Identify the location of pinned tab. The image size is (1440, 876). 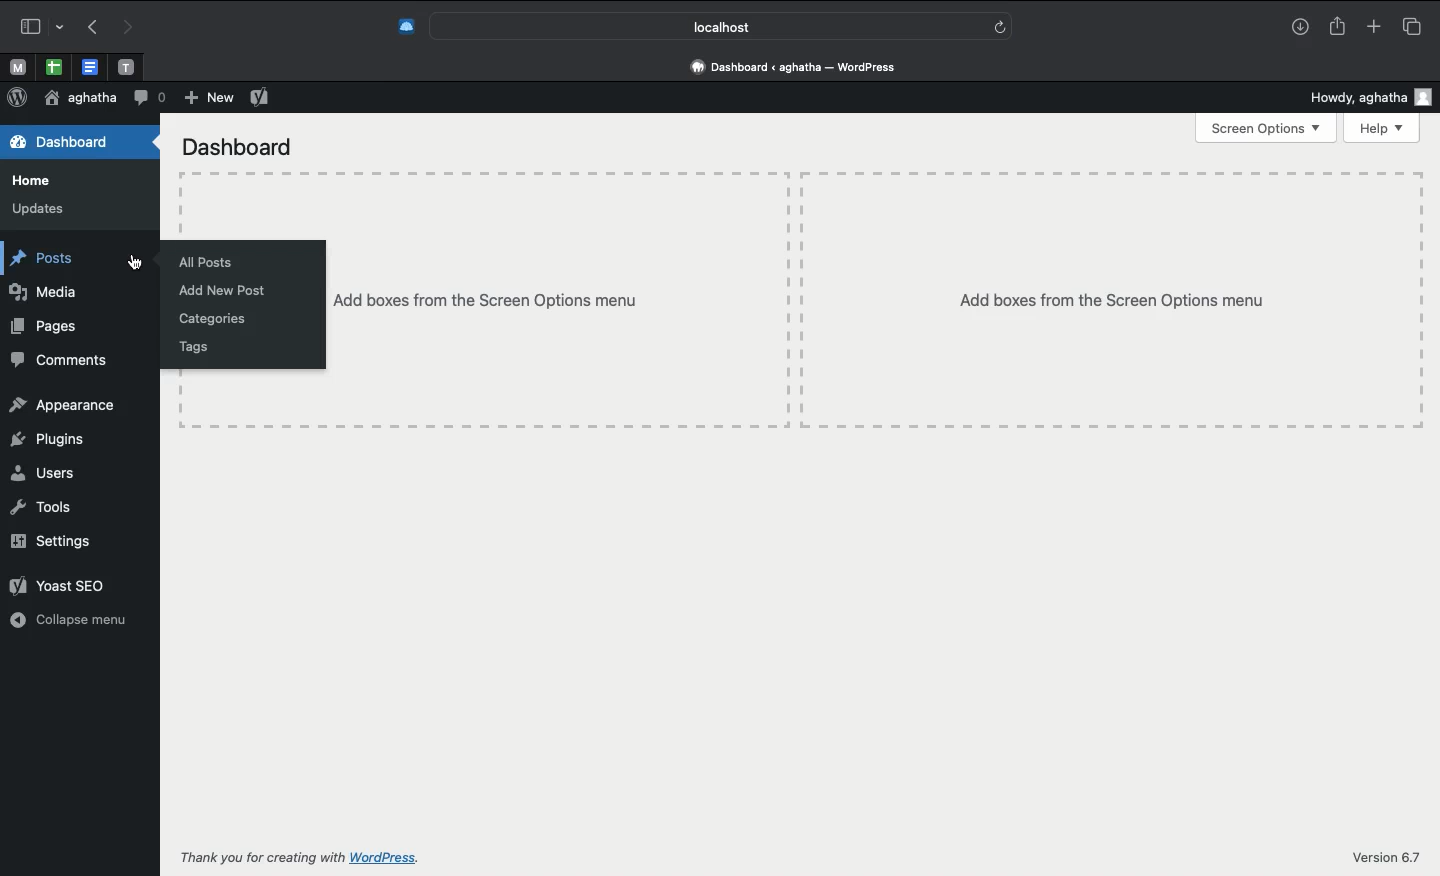
(128, 64).